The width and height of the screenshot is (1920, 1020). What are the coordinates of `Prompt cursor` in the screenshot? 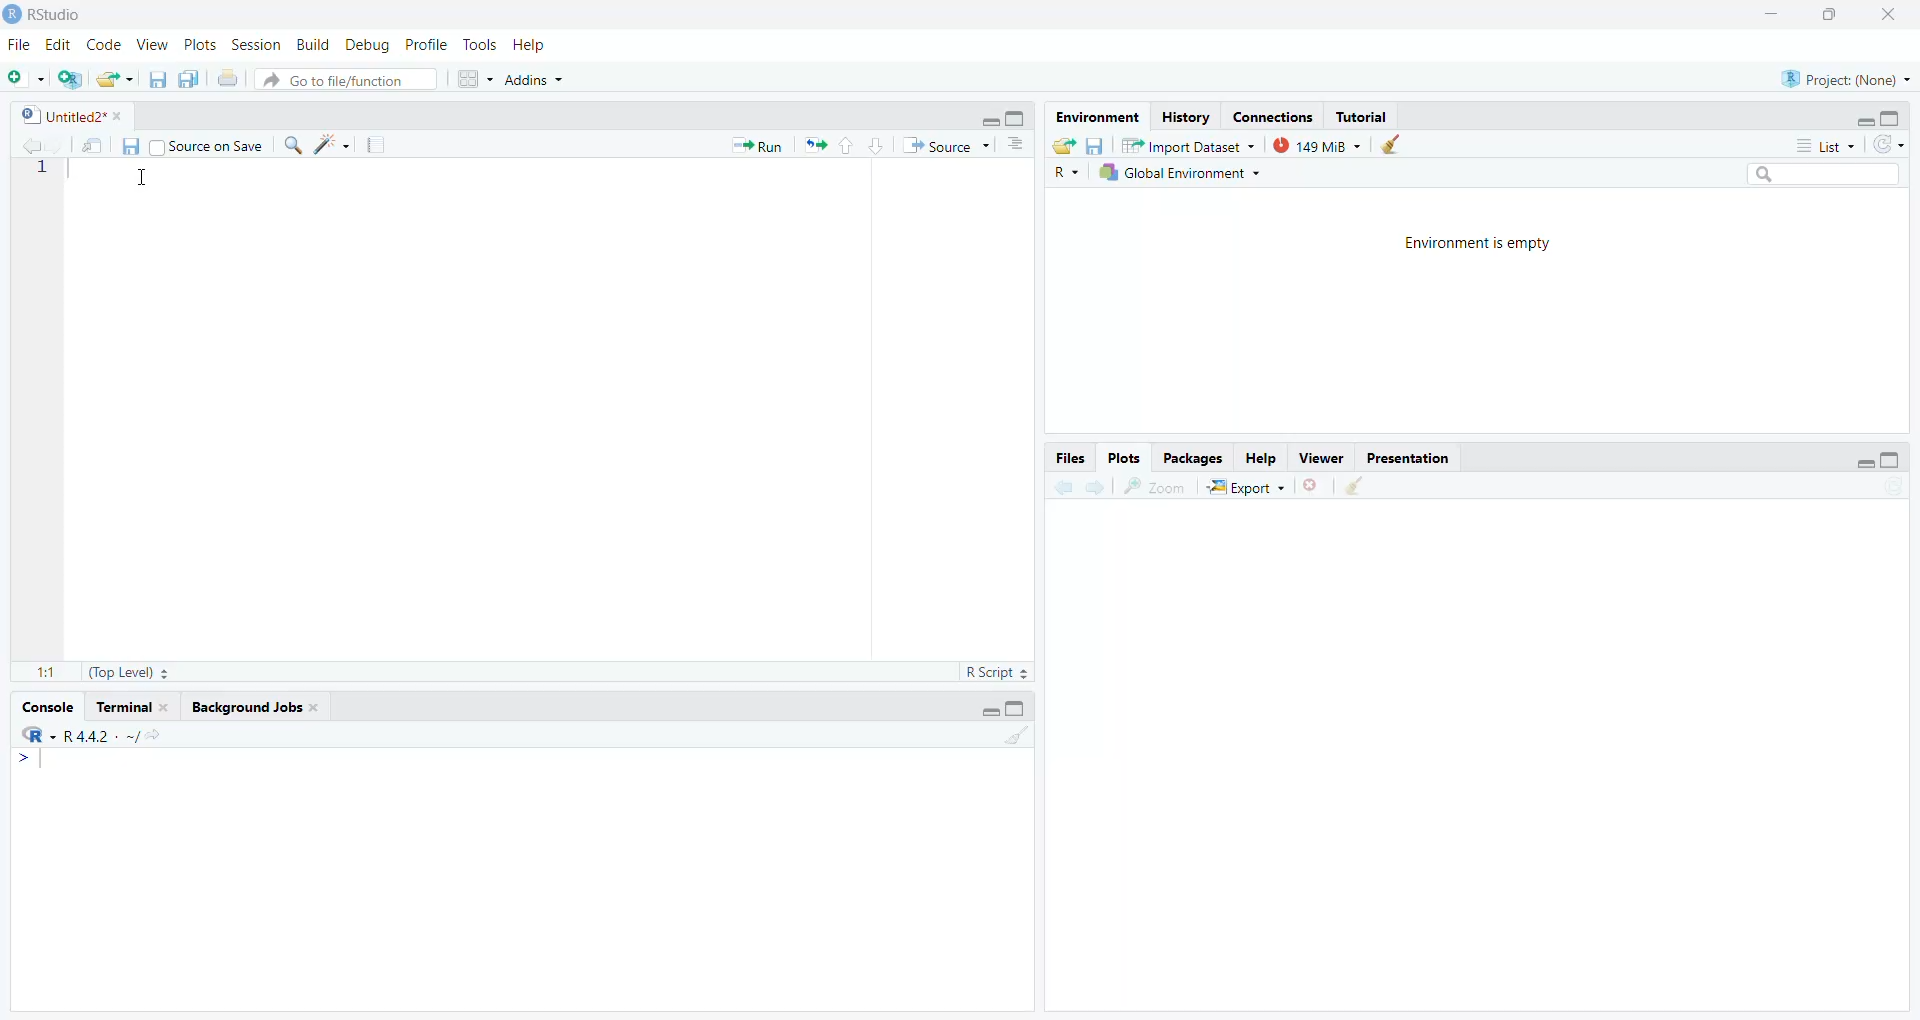 It's located at (26, 760).